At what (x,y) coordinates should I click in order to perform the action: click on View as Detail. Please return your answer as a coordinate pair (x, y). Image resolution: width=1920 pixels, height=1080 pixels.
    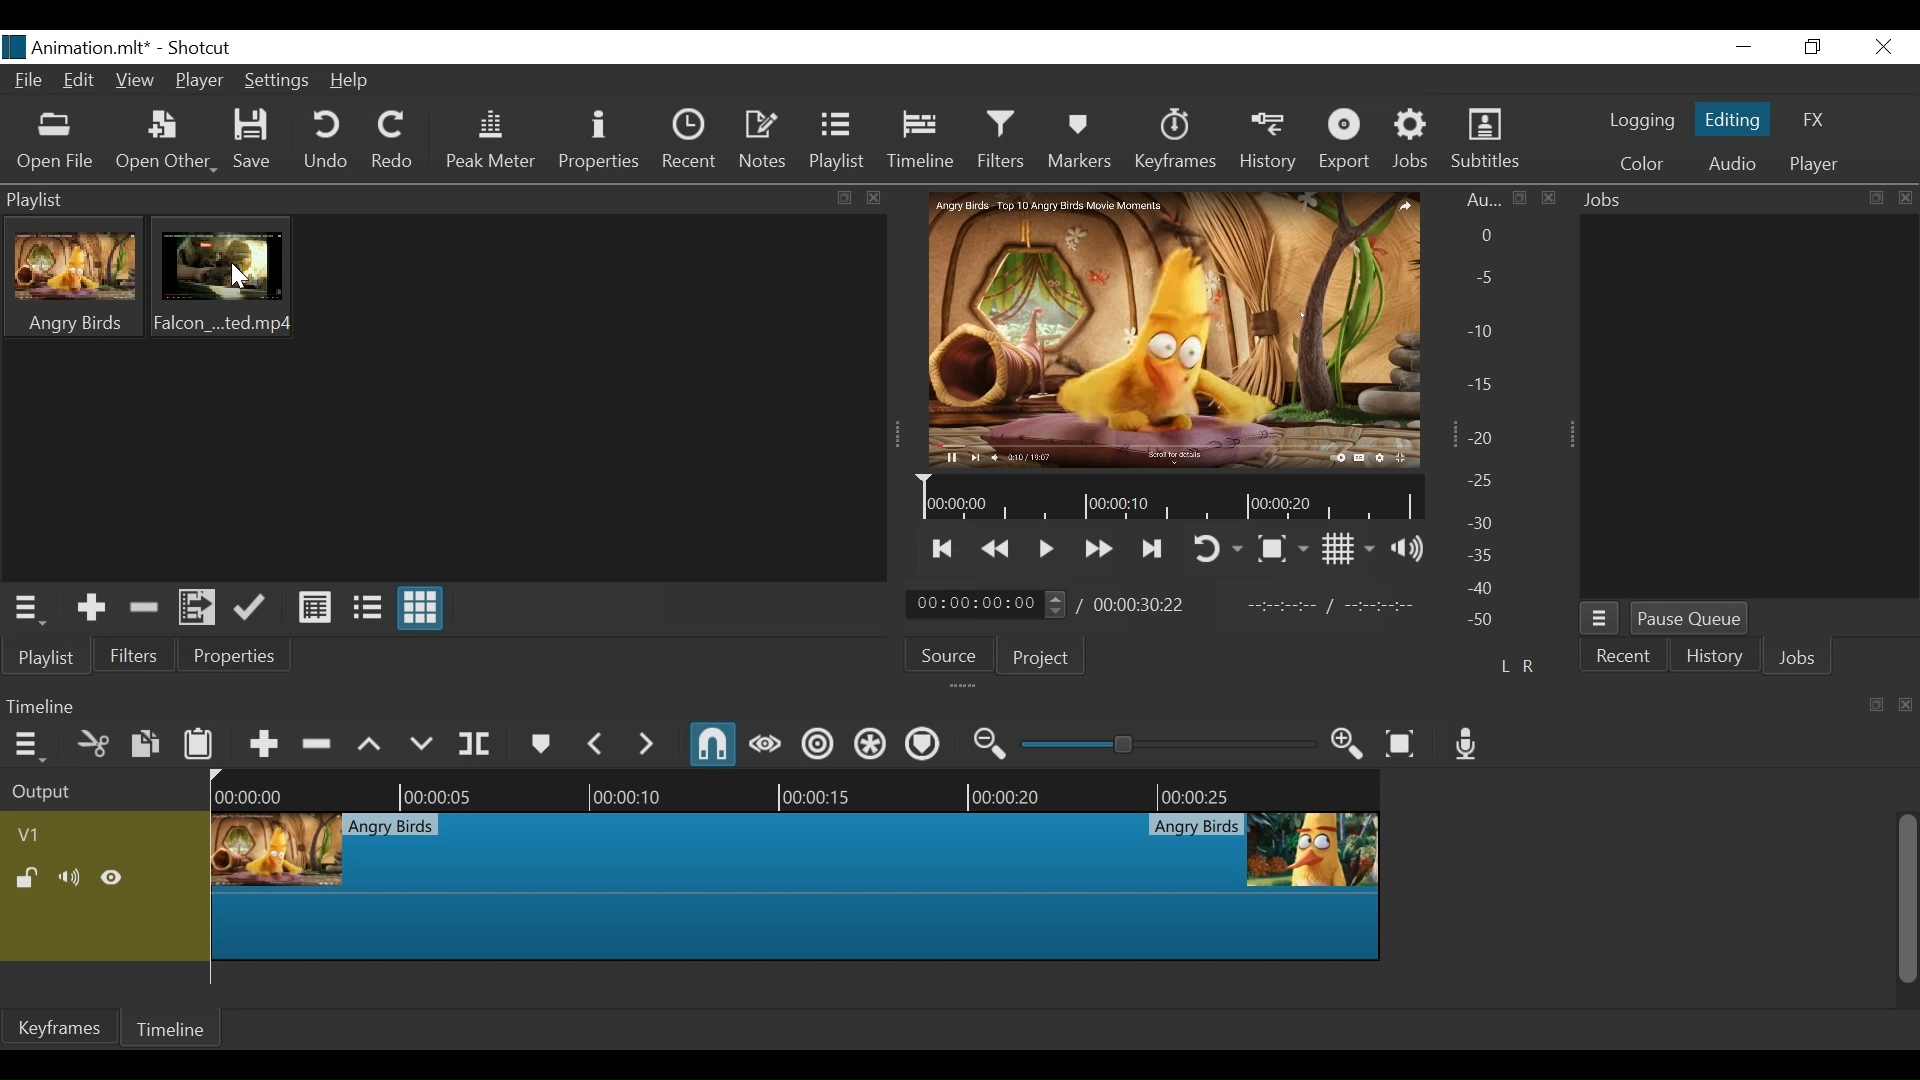
    Looking at the image, I should click on (314, 609).